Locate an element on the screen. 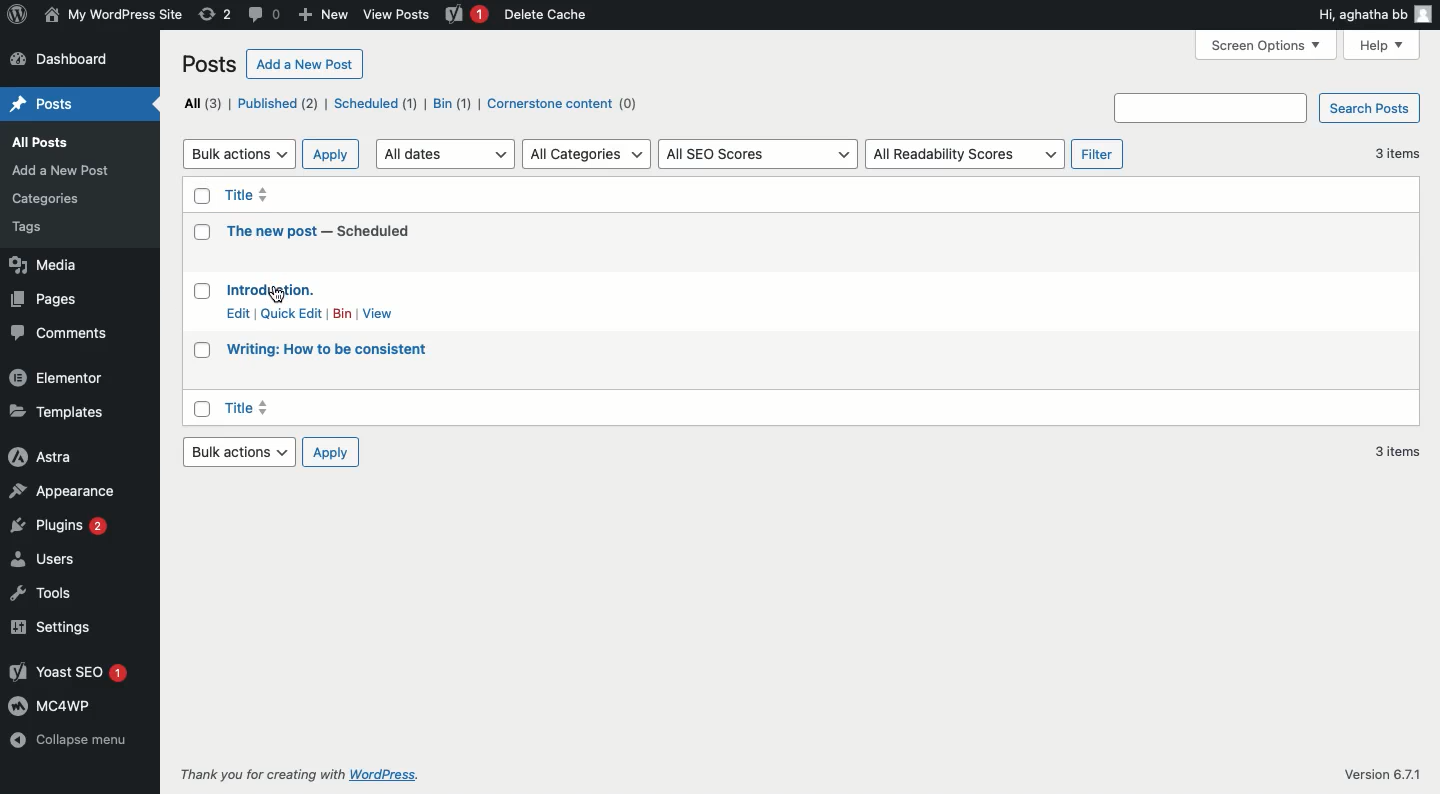 The width and height of the screenshot is (1440, 794). Apply is located at coordinates (330, 451).